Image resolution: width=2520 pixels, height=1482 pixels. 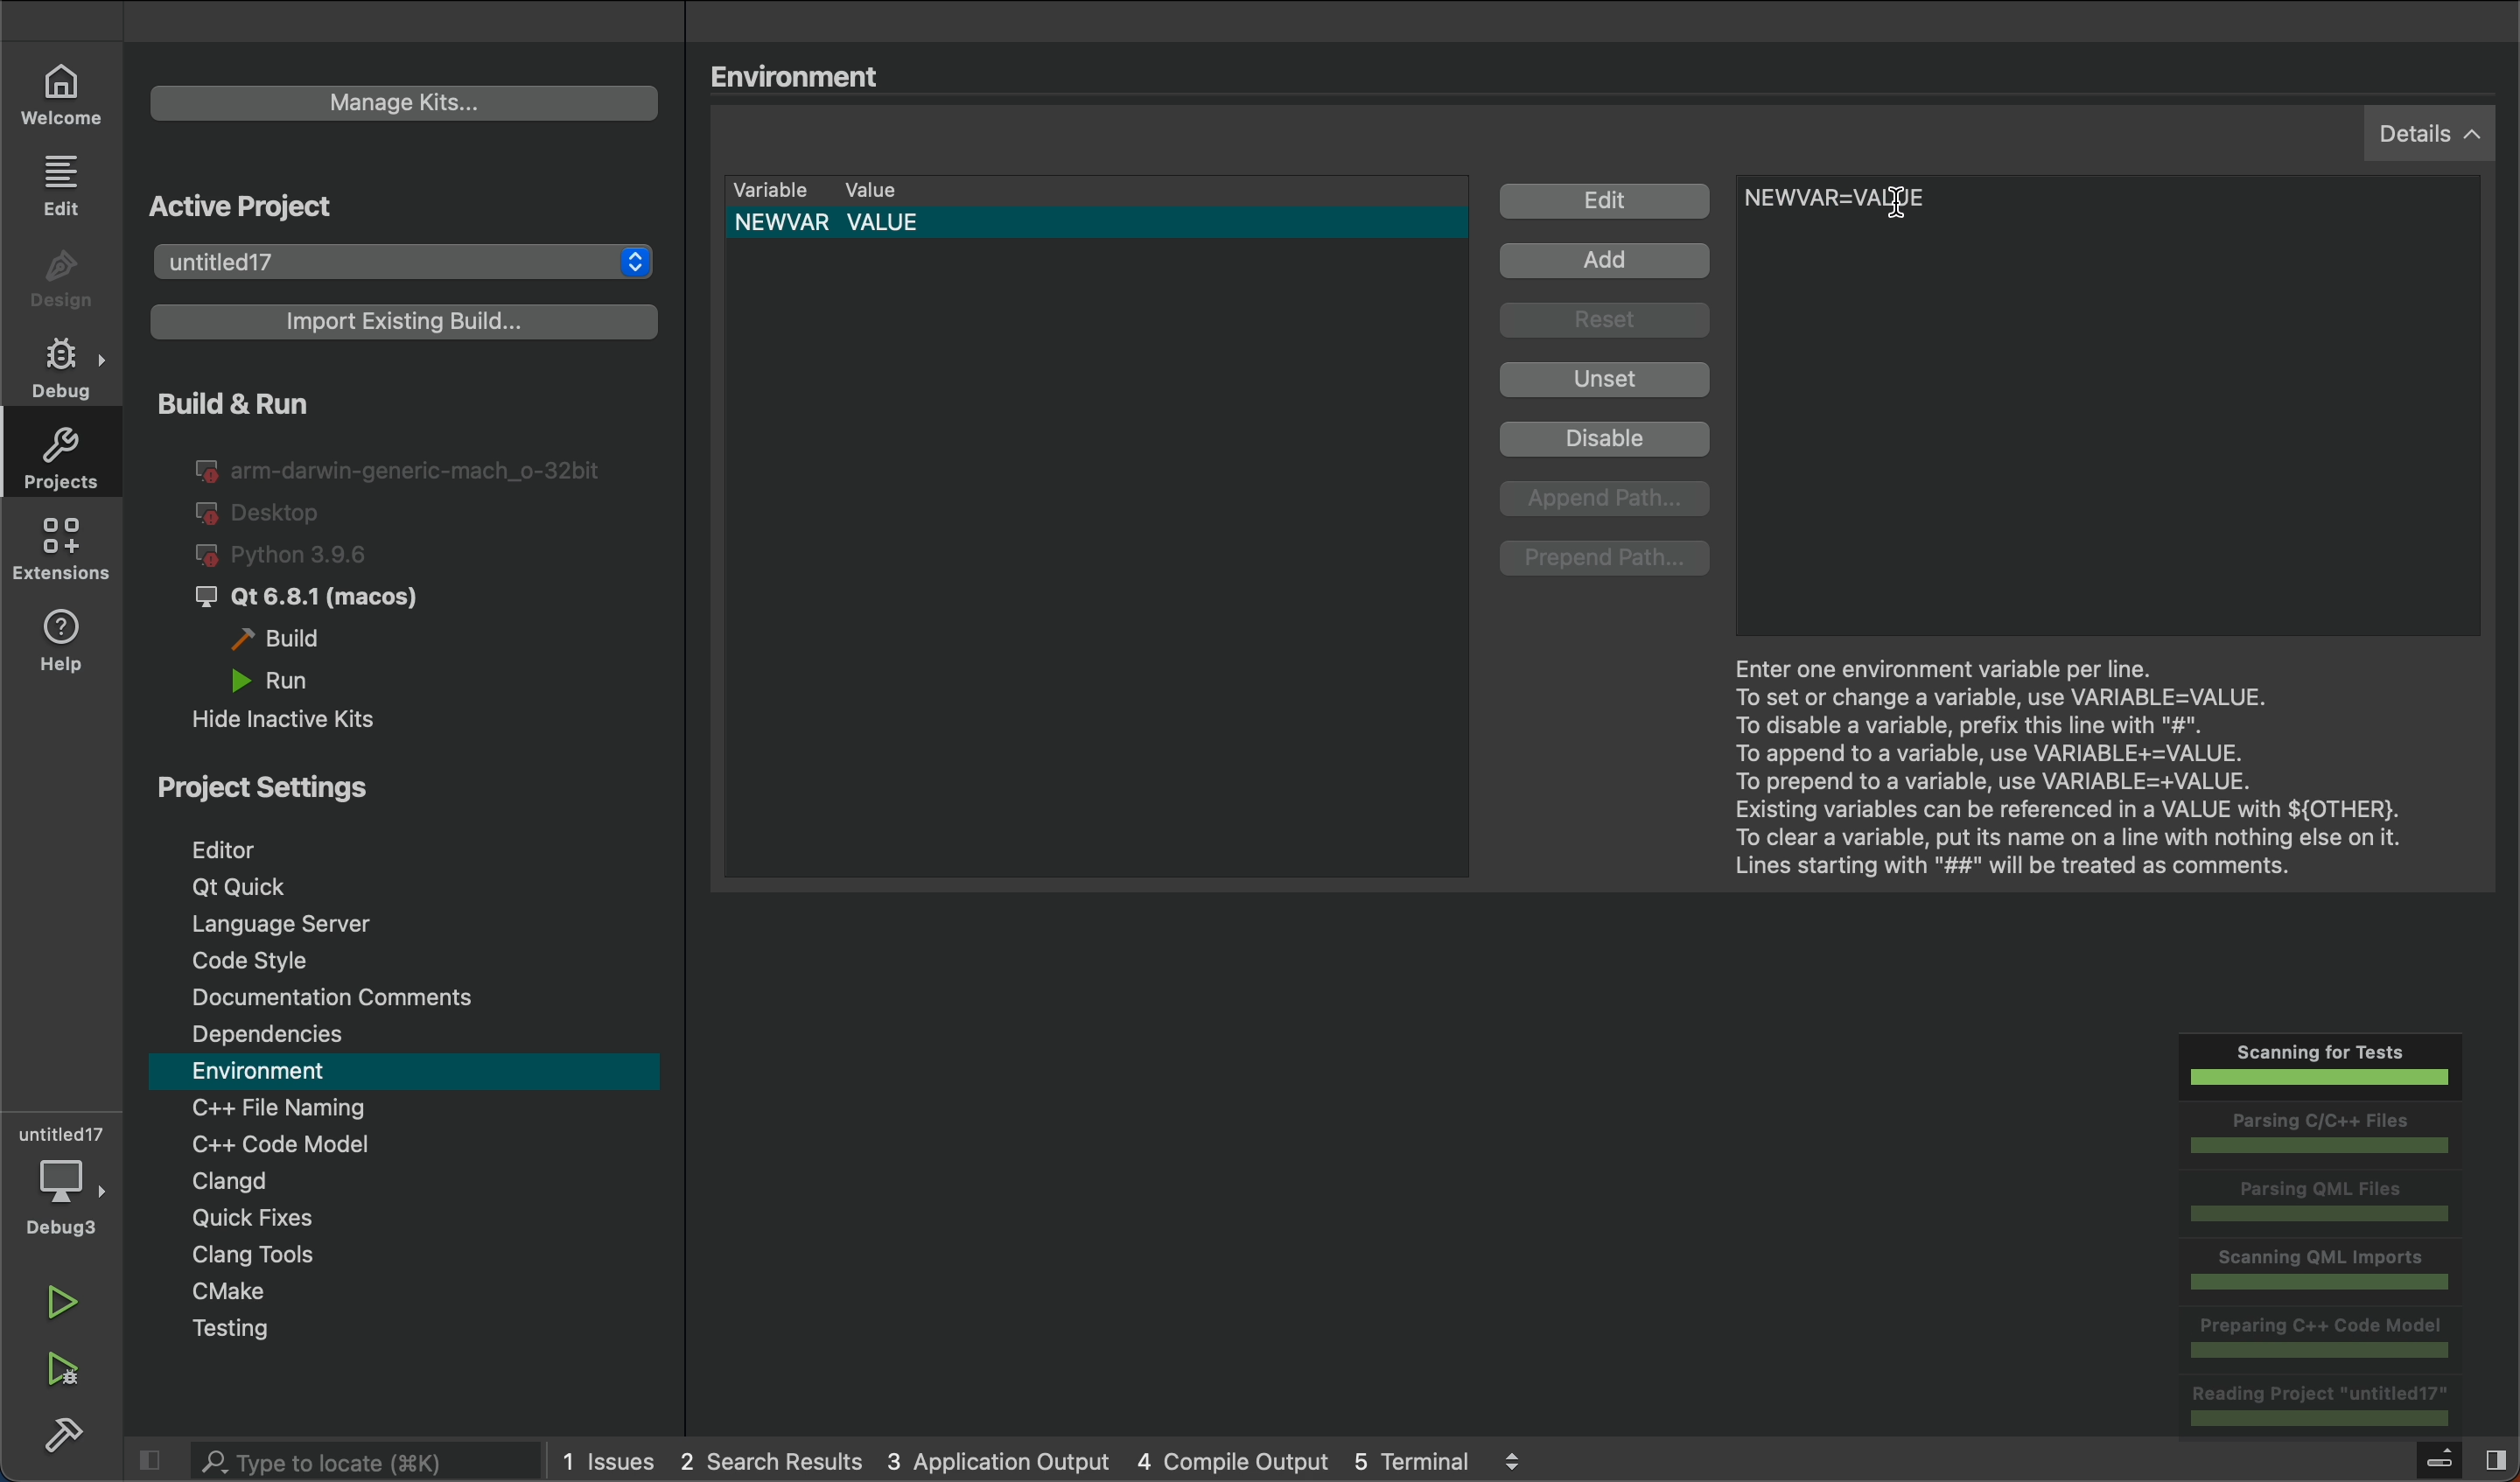 I want to click on kits, so click(x=401, y=106).